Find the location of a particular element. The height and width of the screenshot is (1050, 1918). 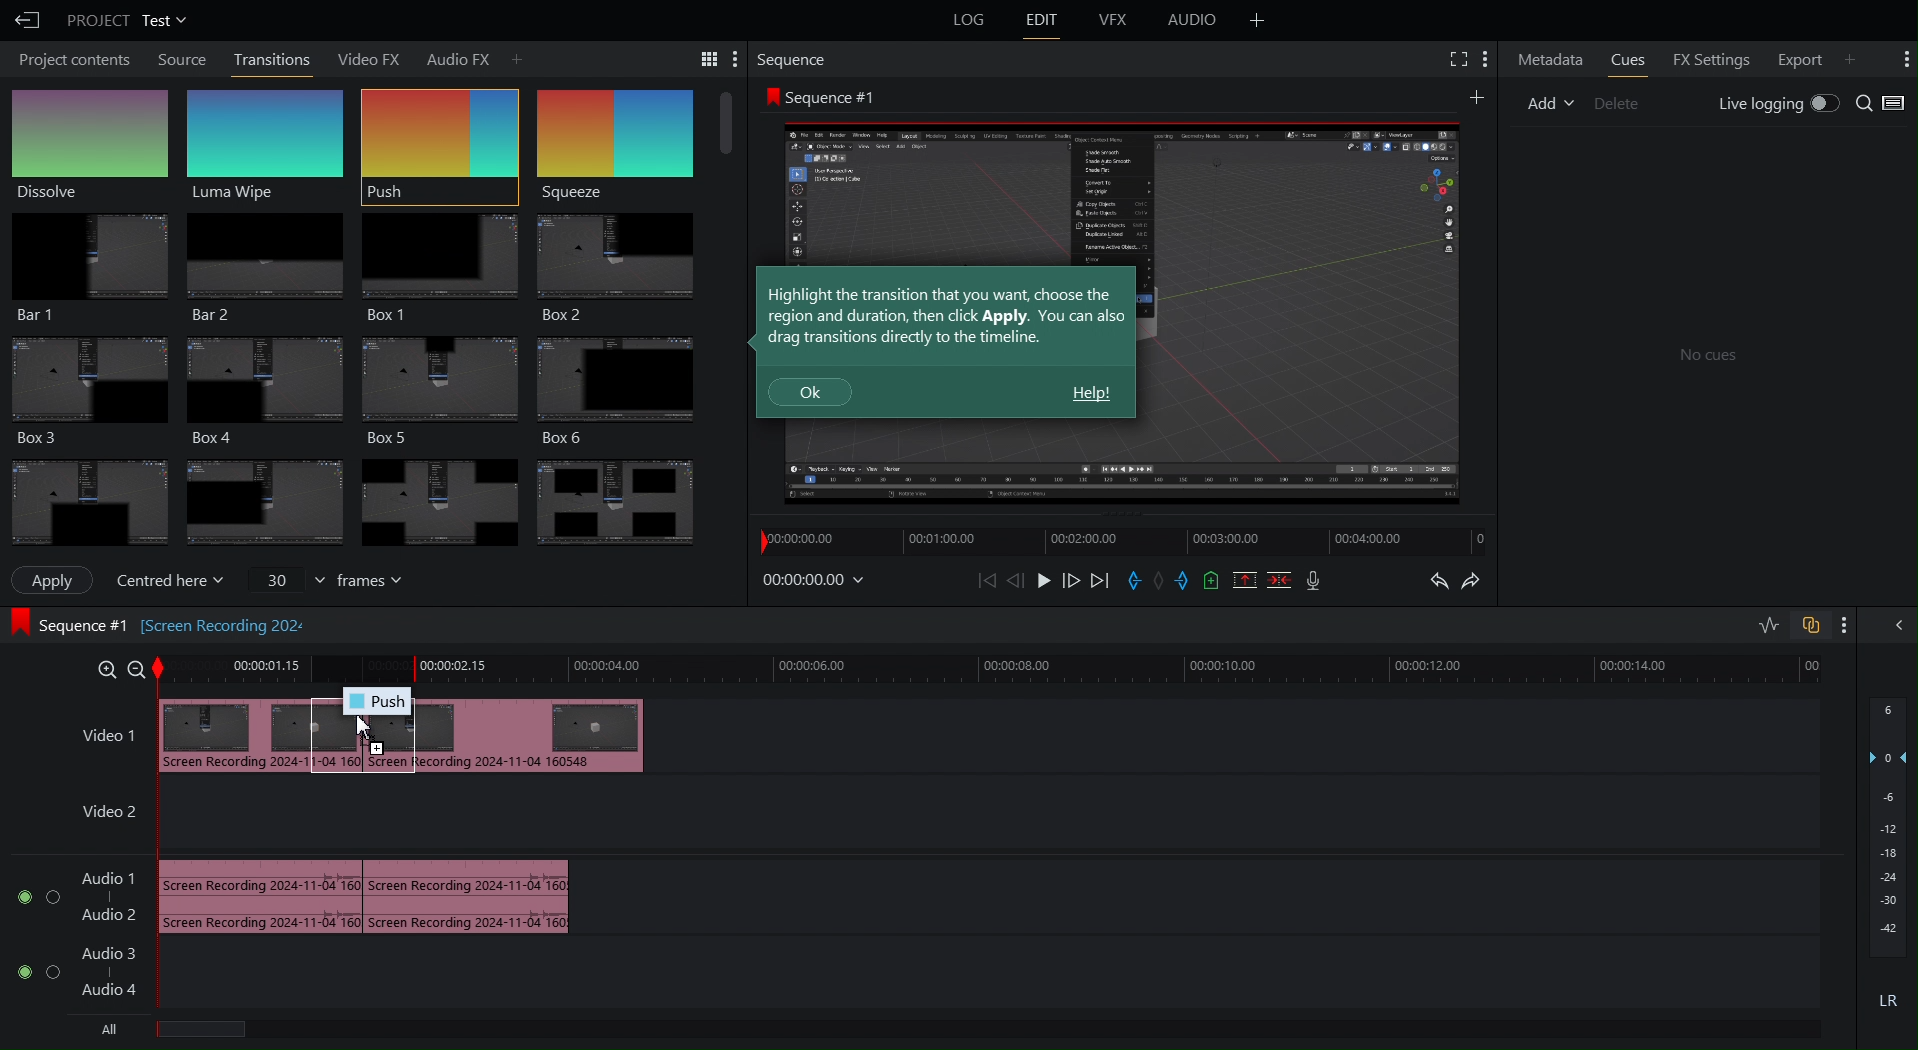

Skip Back is located at coordinates (987, 581).